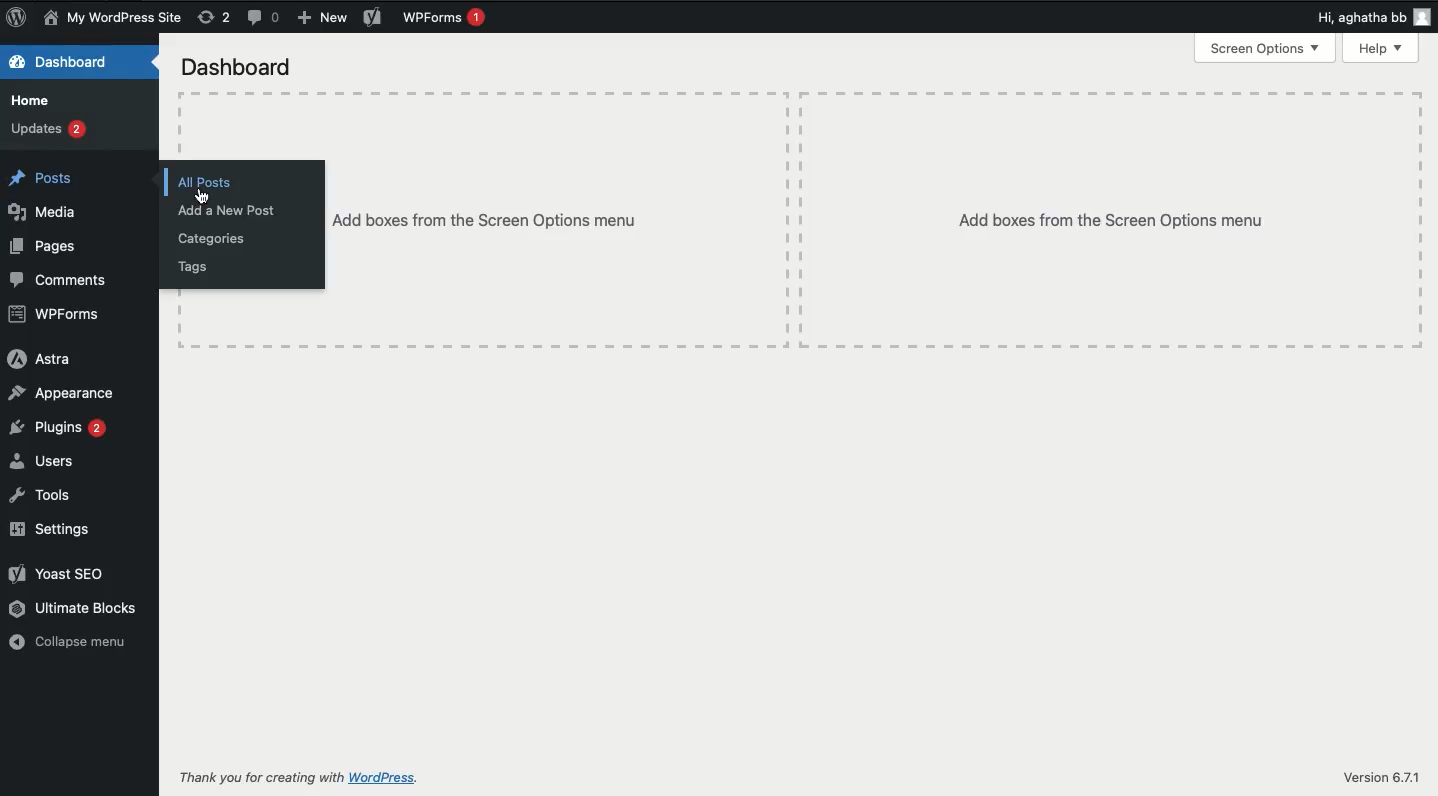 The height and width of the screenshot is (796, 1438). What do you see at coordinates (52, 131) in the screenshot?
I see `Updates` at bounding box center [52, 131].